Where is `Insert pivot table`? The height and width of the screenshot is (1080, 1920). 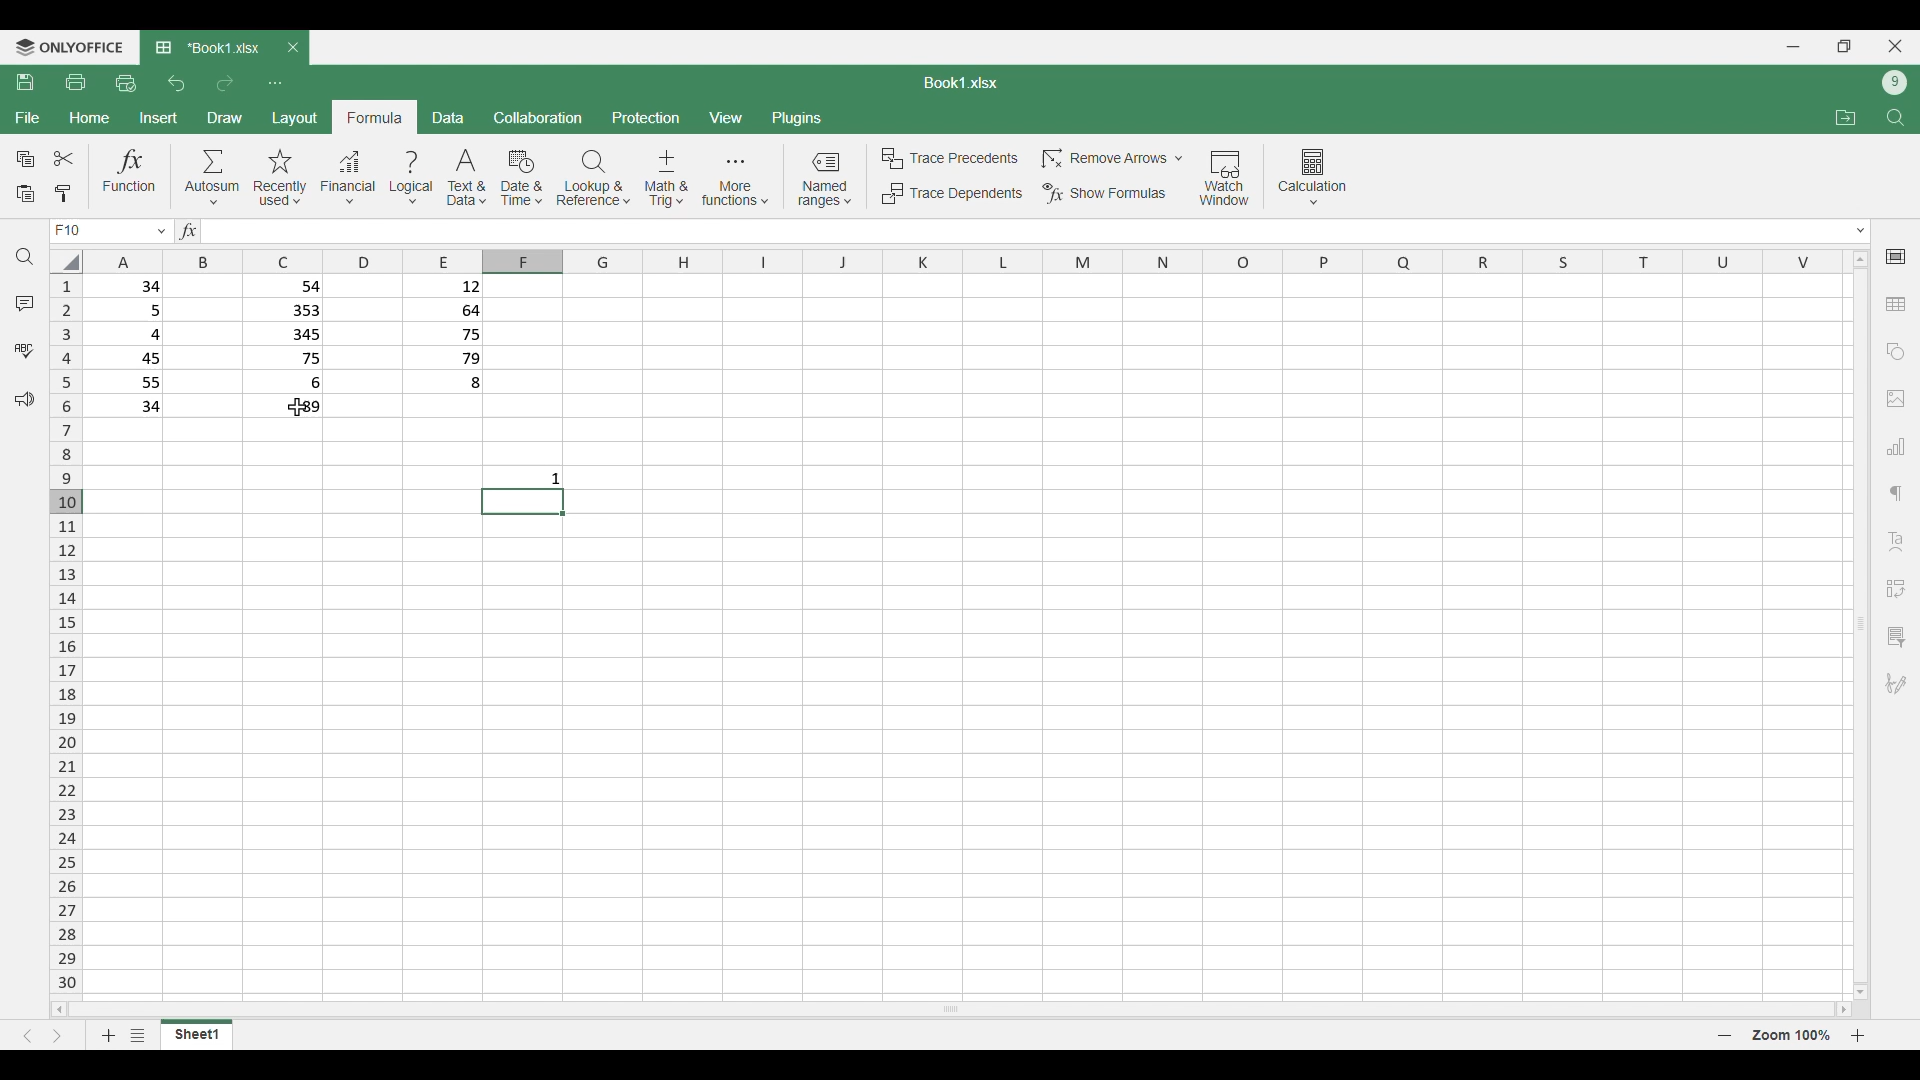
Insert pivot table is located at coordinates (1895, 589).